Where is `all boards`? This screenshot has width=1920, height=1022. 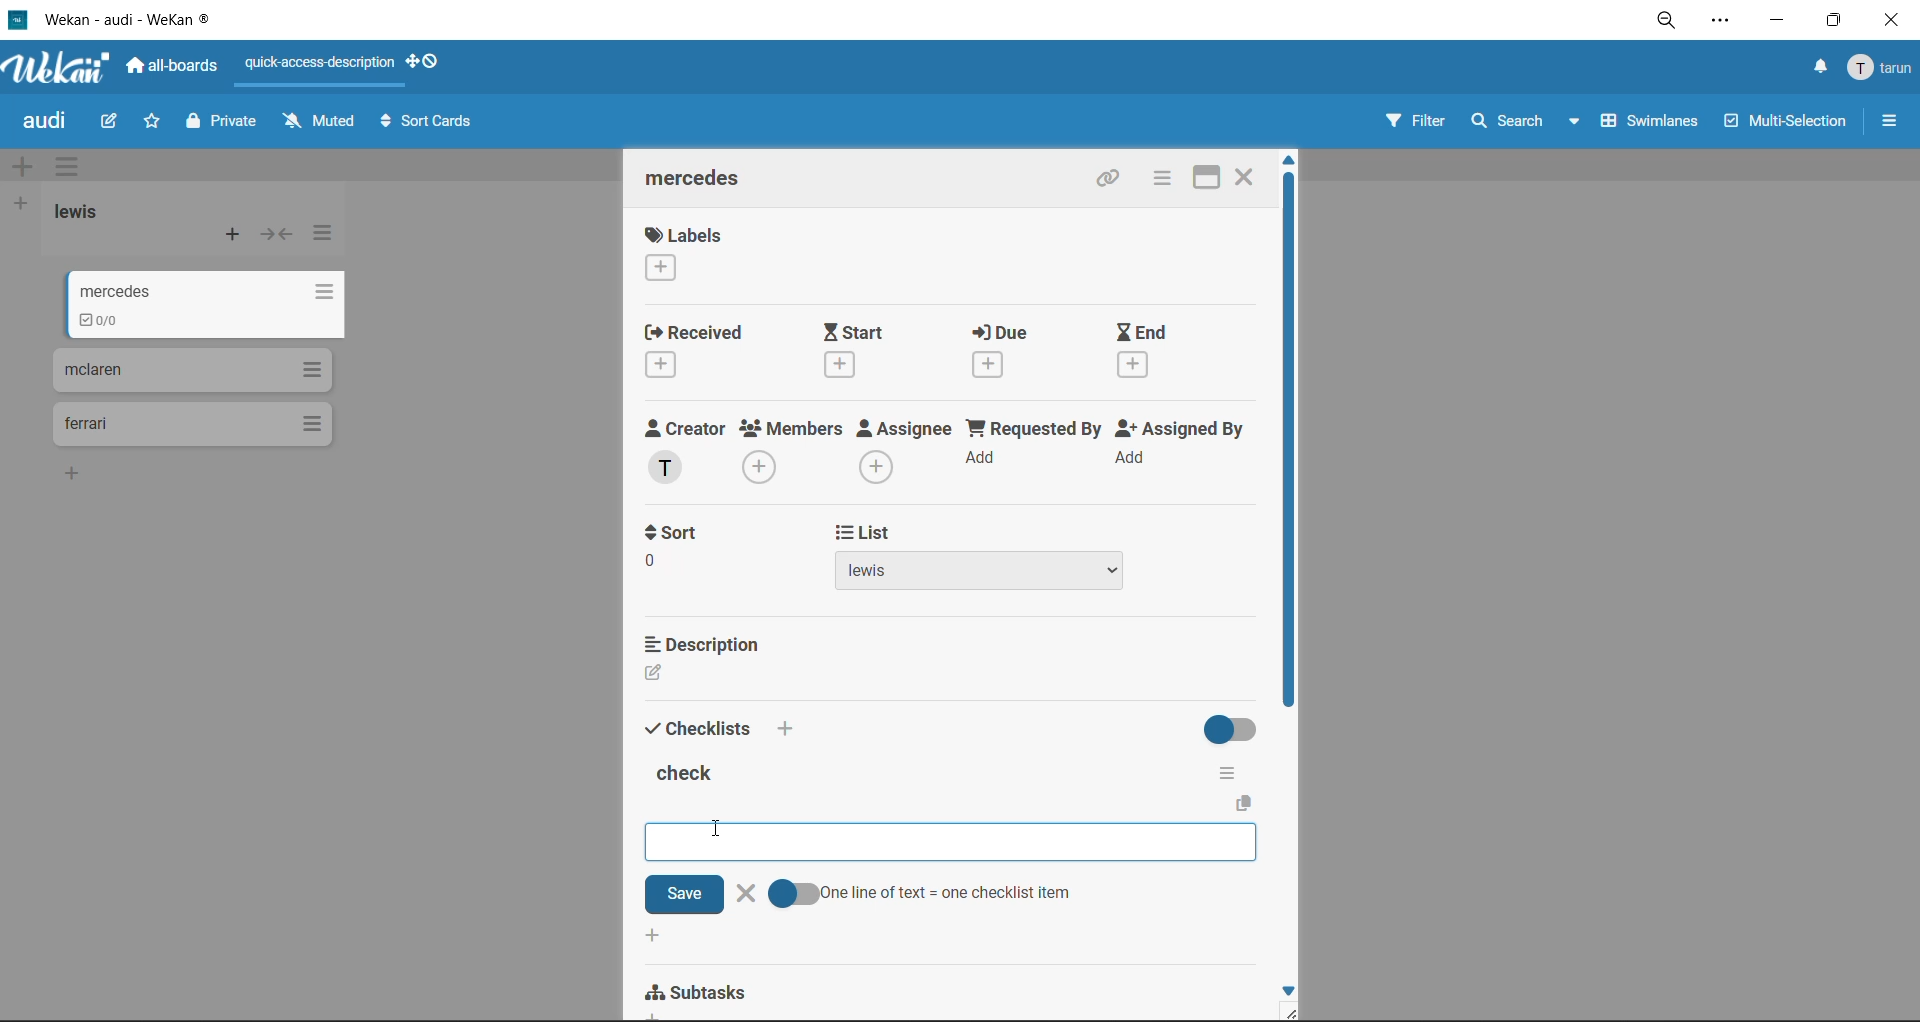
all boards is located at coordinates (175, 69).